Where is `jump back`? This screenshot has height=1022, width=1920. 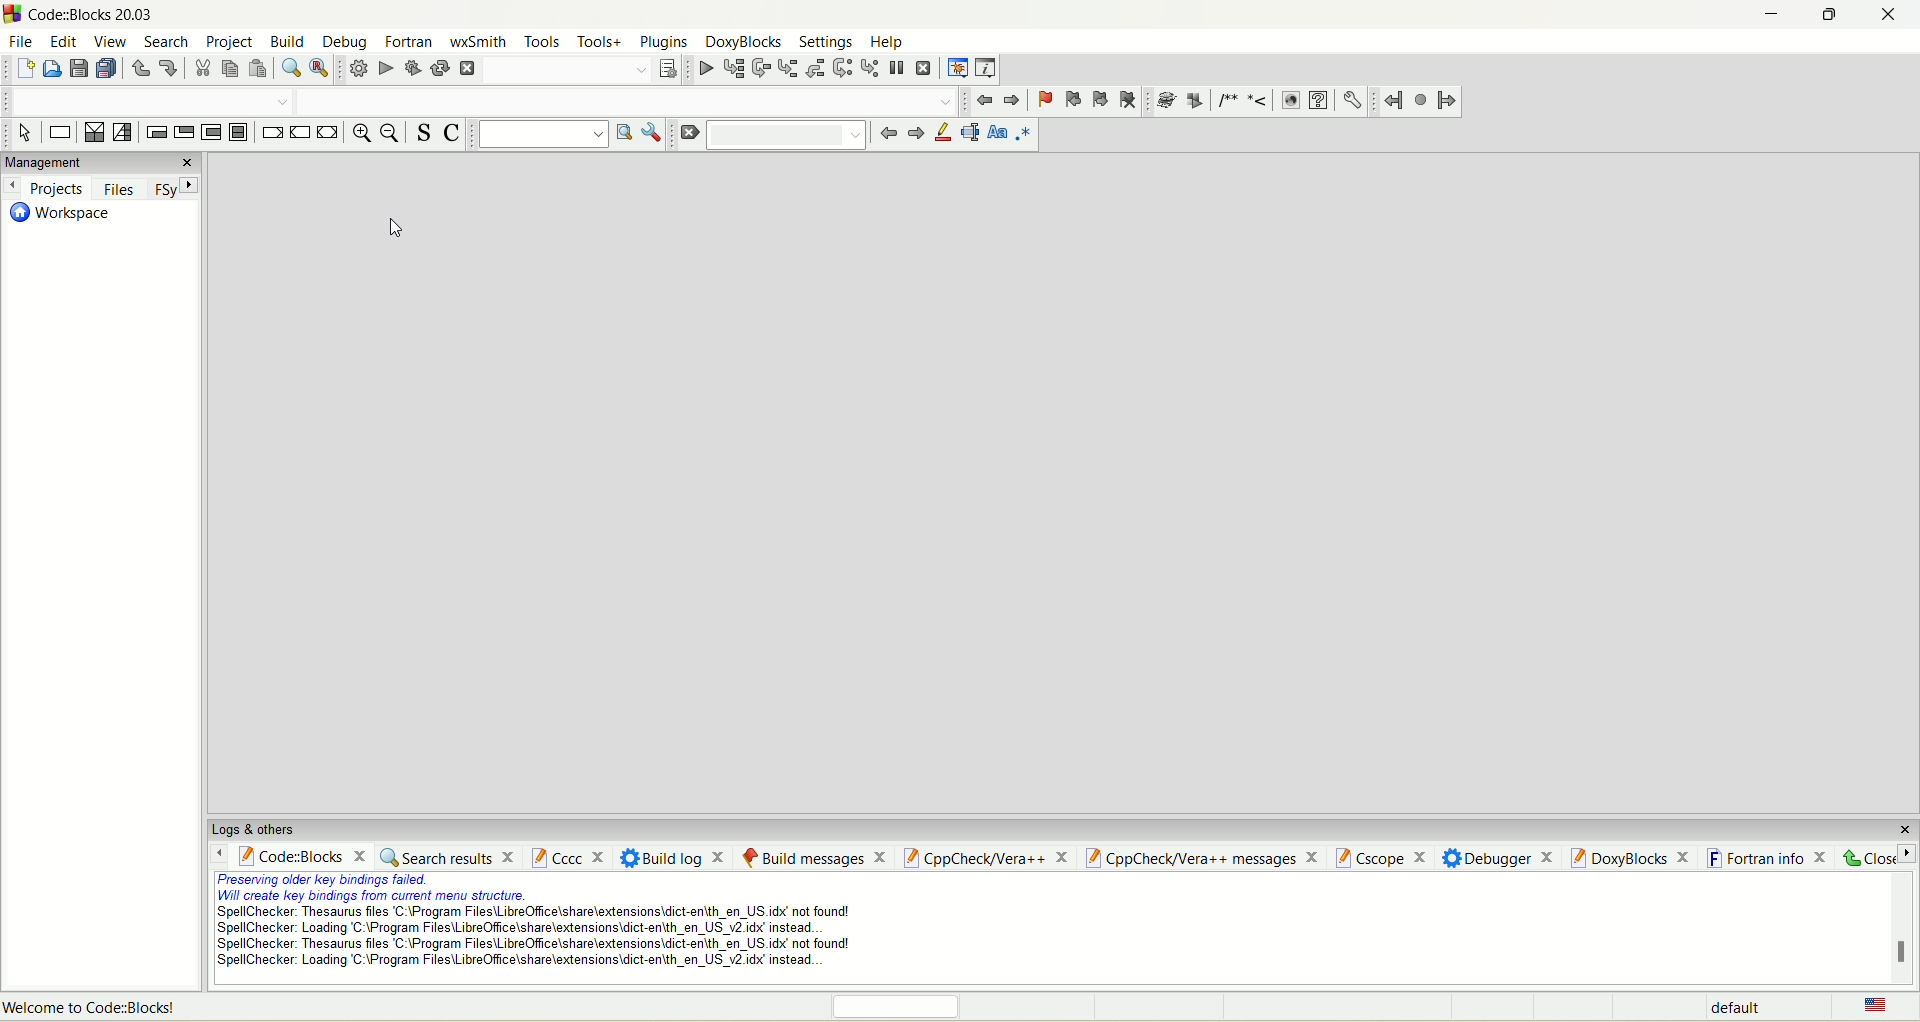
jump back is located at coordinates (984, 100).